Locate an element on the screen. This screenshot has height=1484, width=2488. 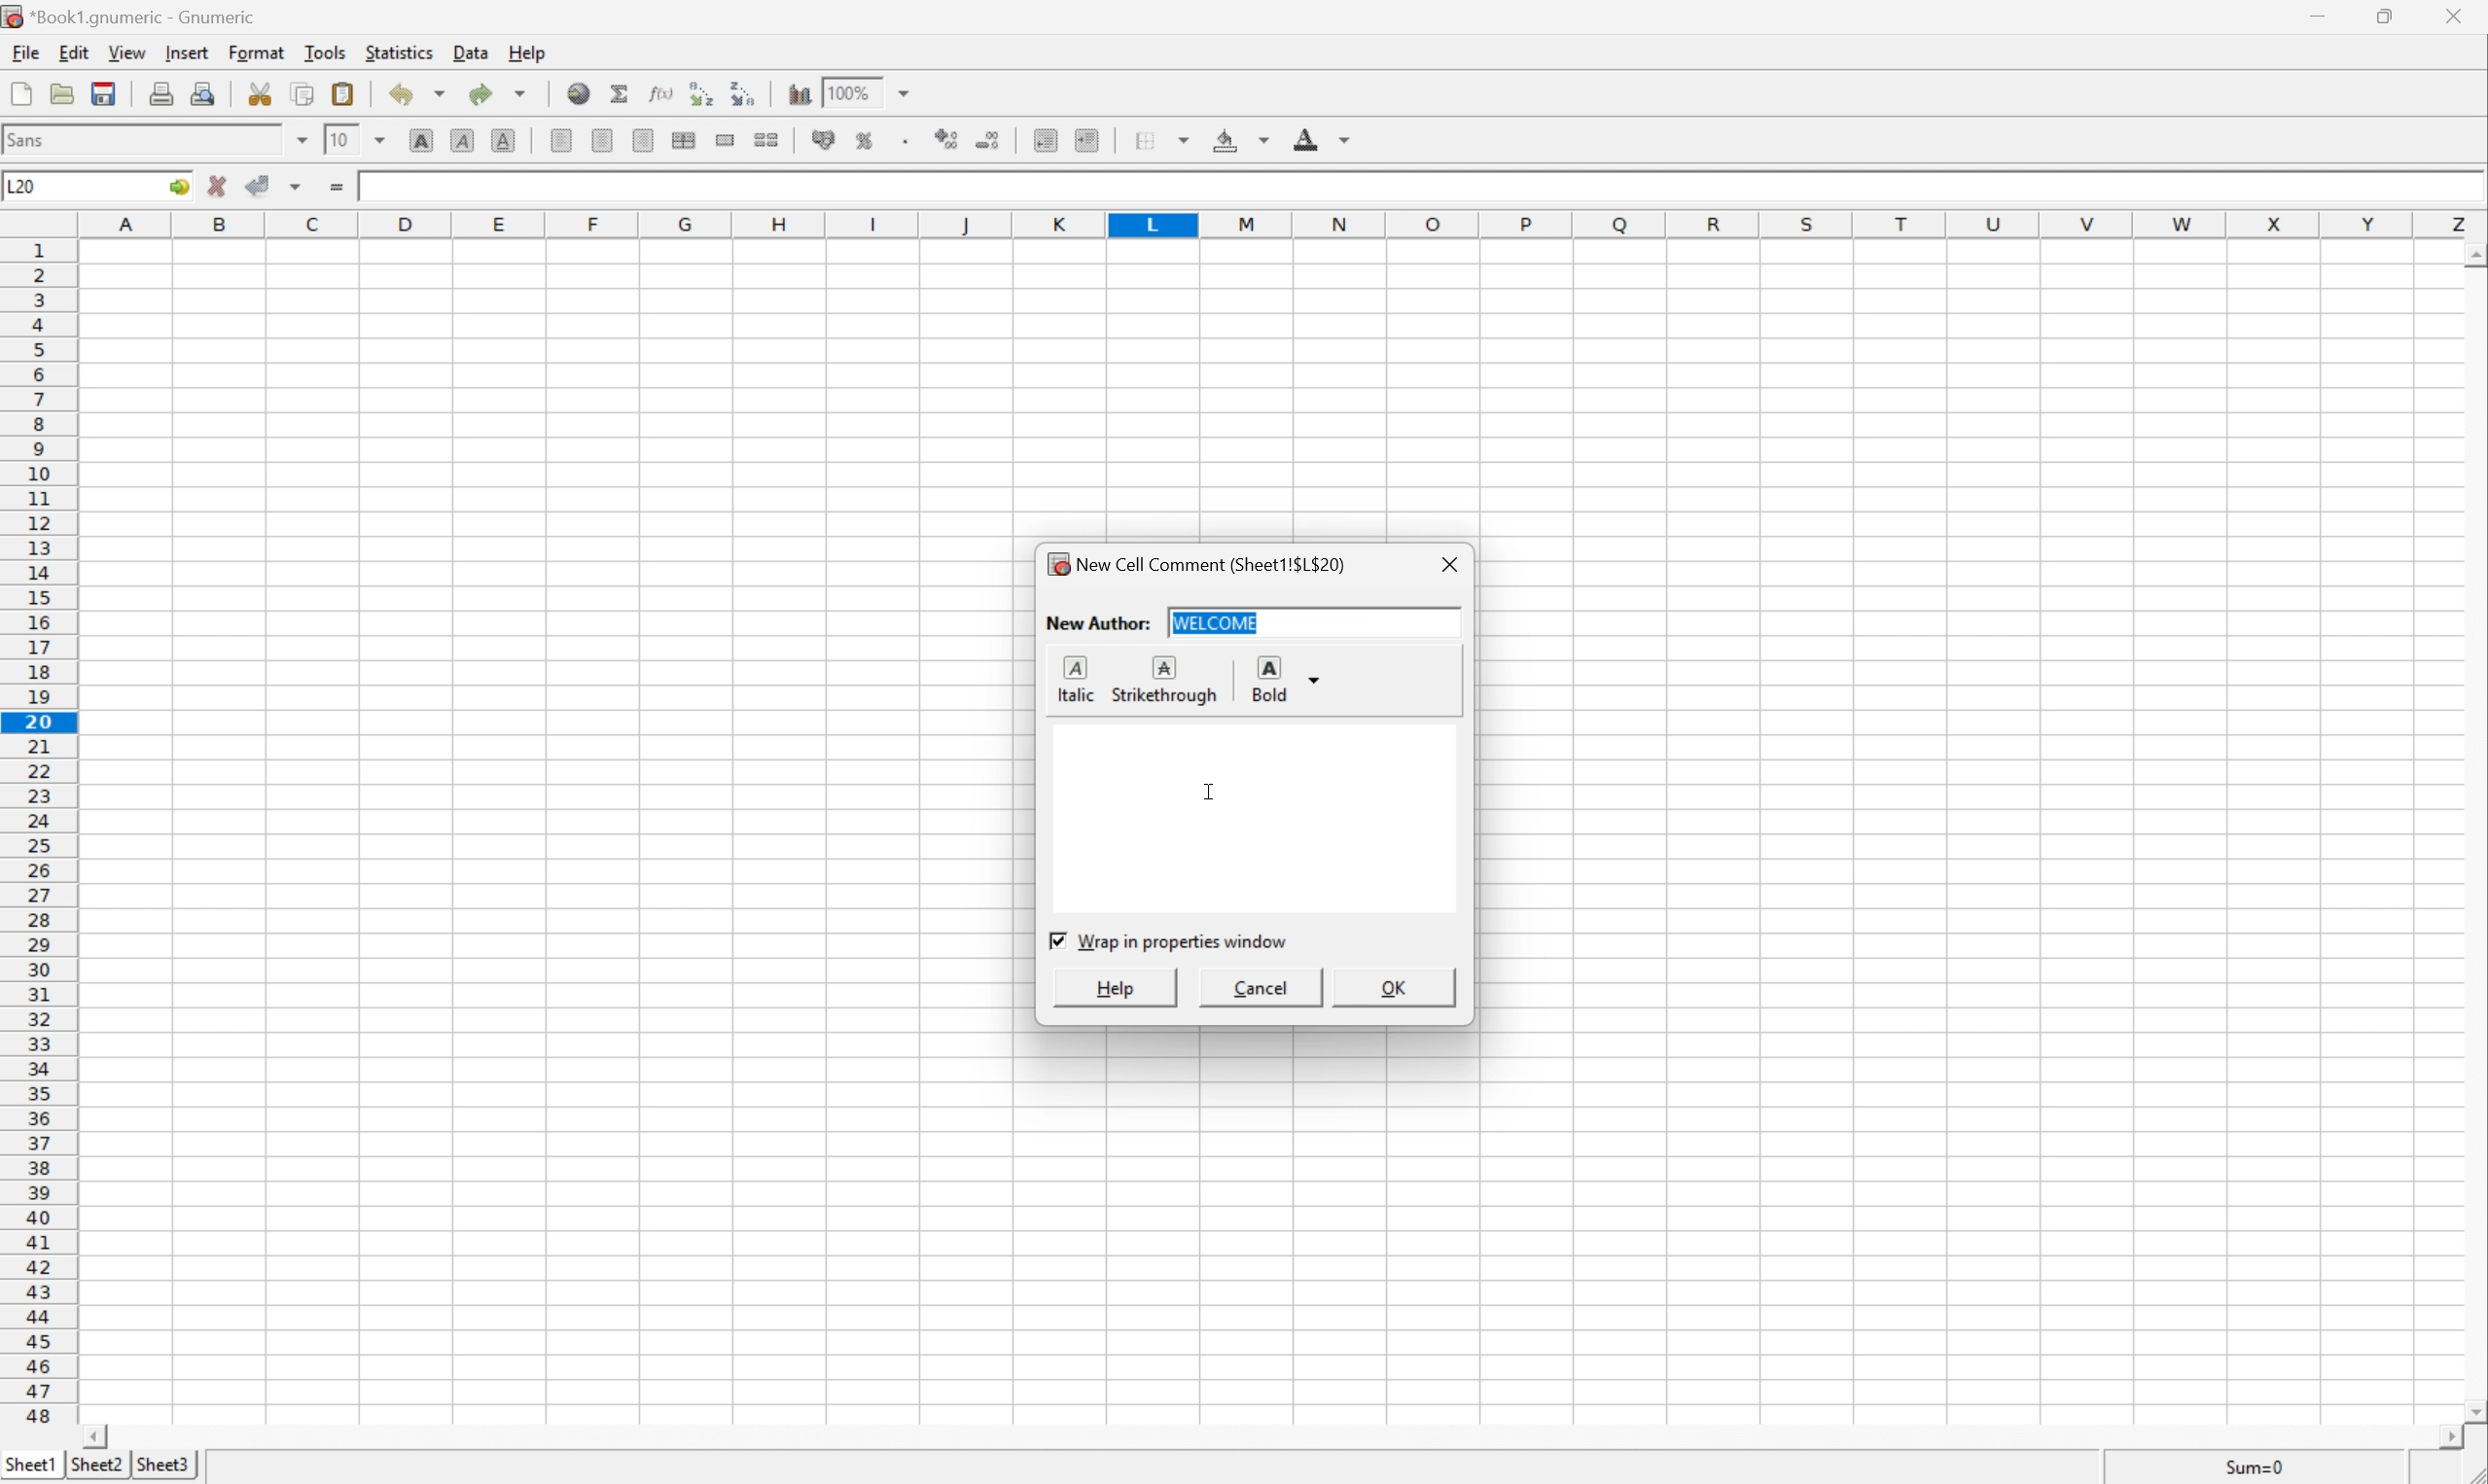
Italic is located at coordinates (1076, 676).